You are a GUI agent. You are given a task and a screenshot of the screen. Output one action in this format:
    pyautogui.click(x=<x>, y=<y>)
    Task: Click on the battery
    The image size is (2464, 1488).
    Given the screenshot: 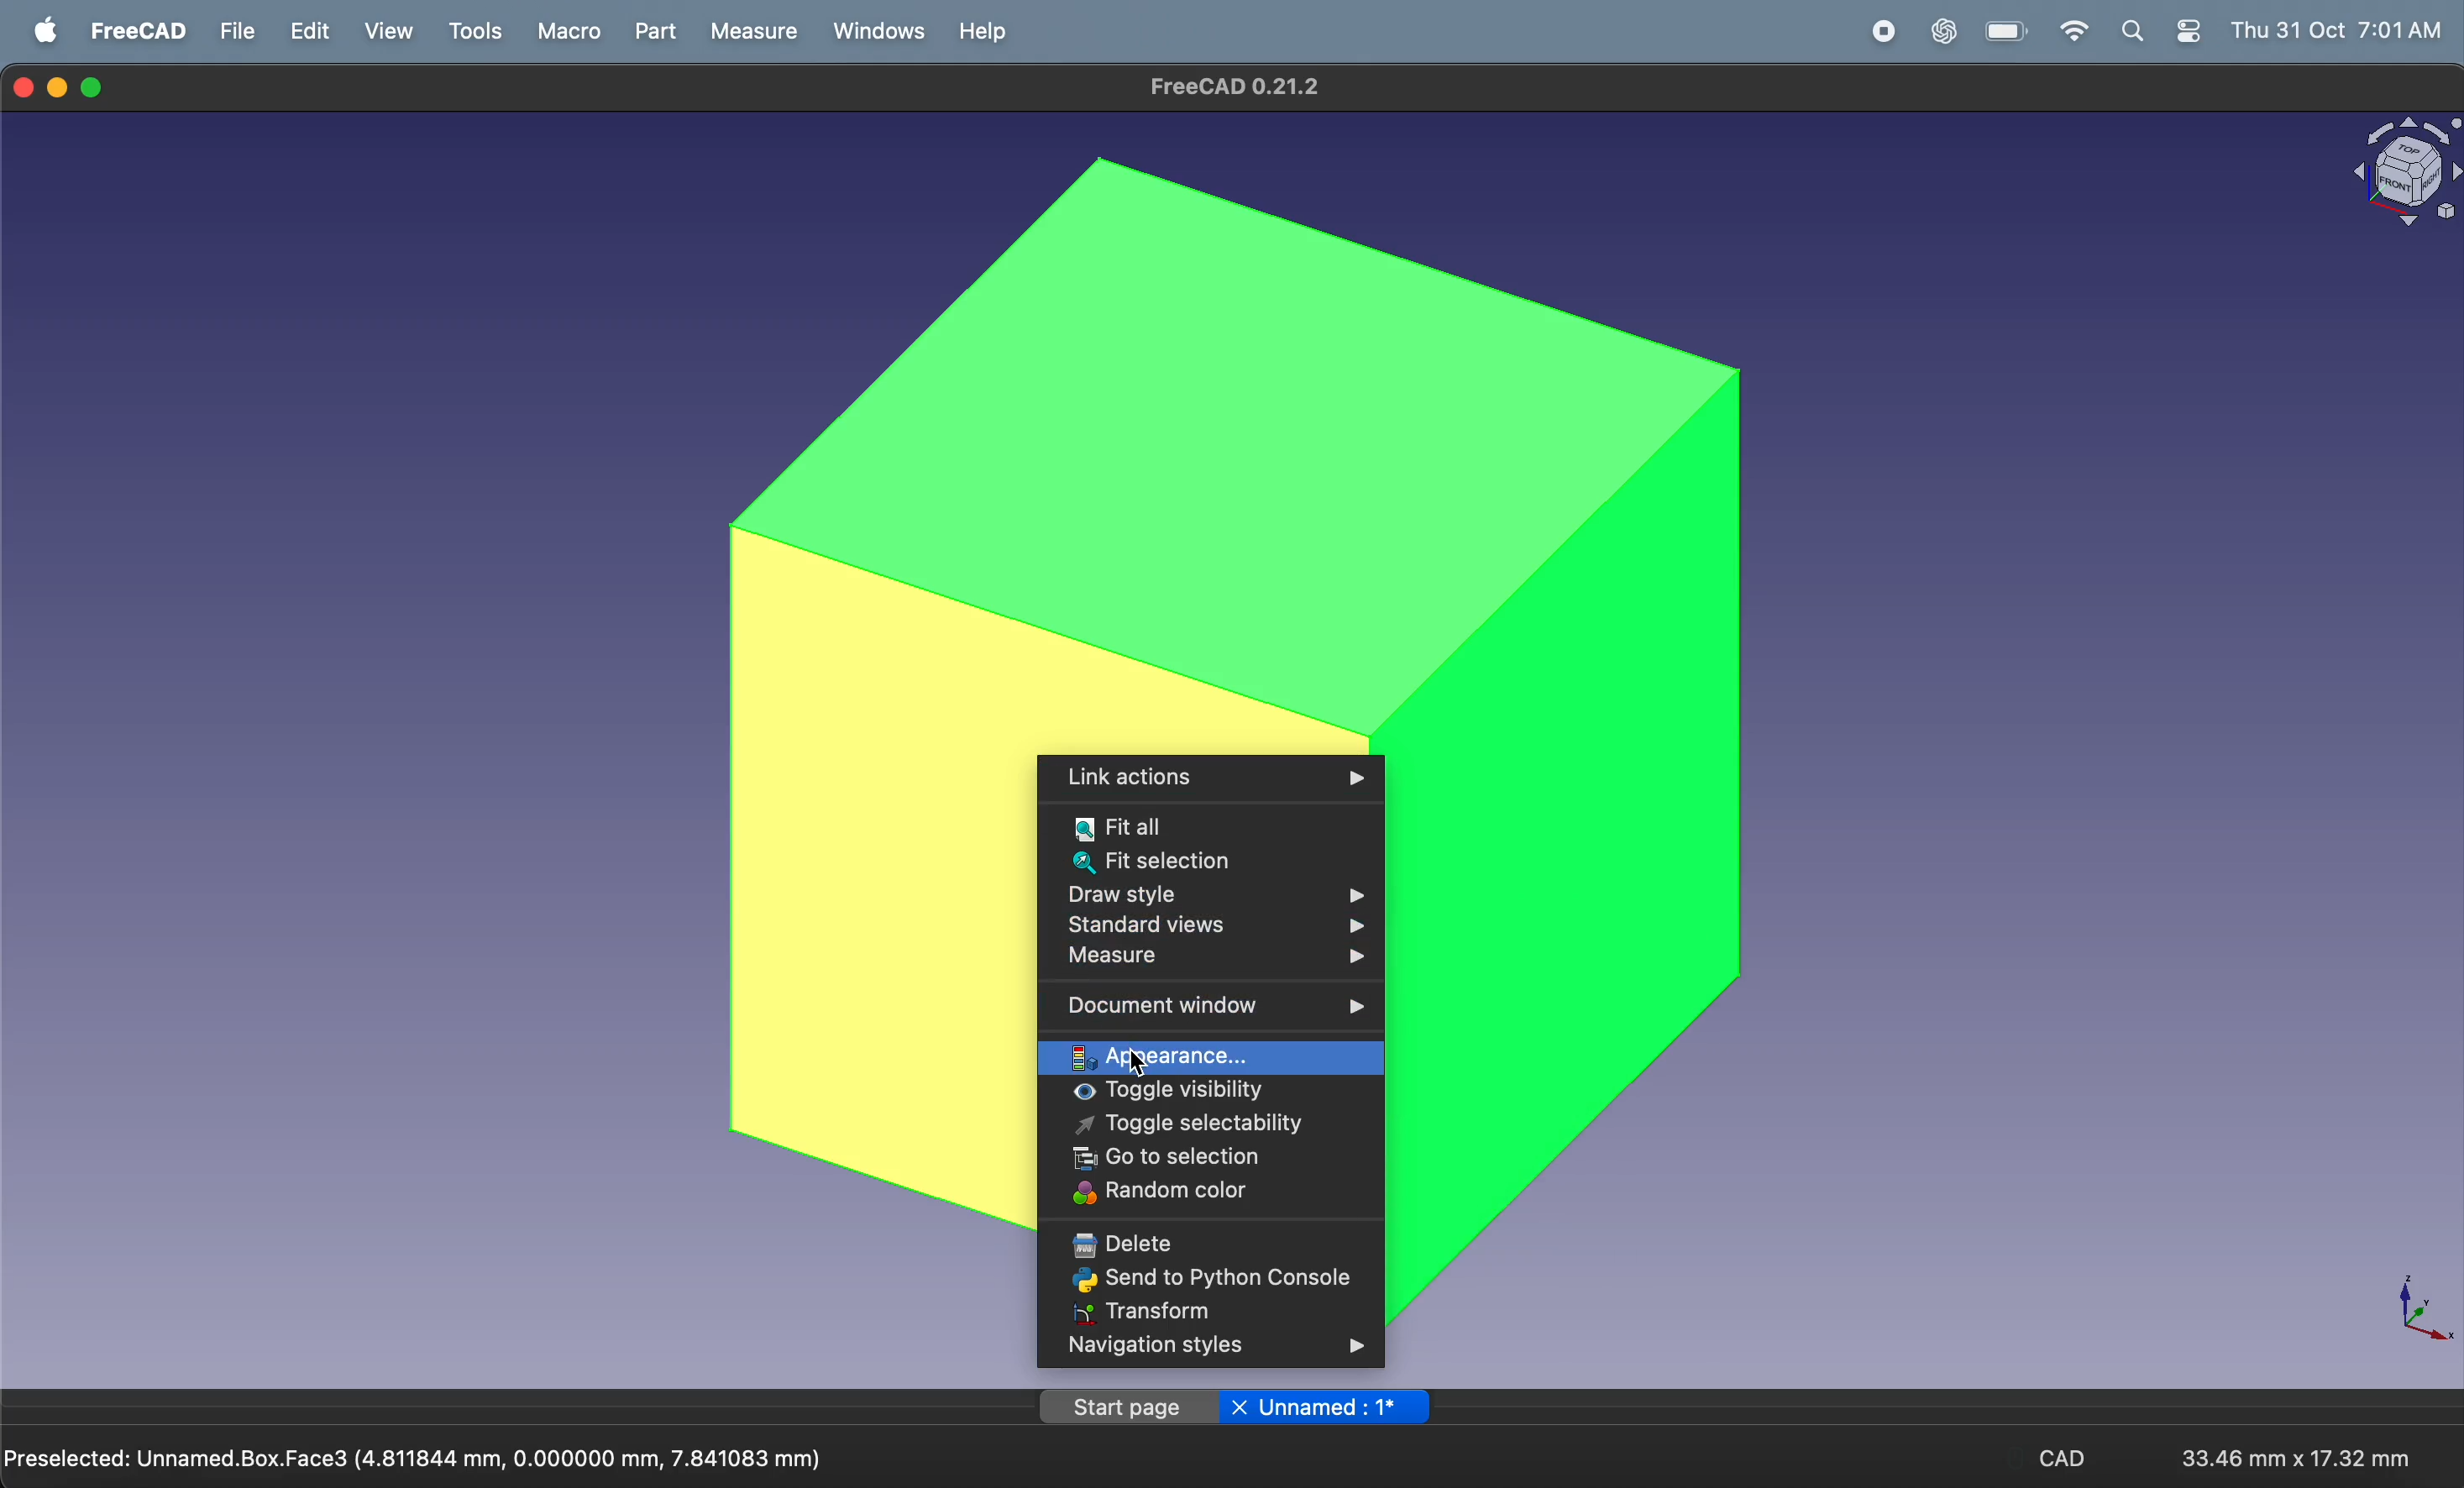 What is the action you would take?
    pyautogui.click(x=1999, y=32)
    